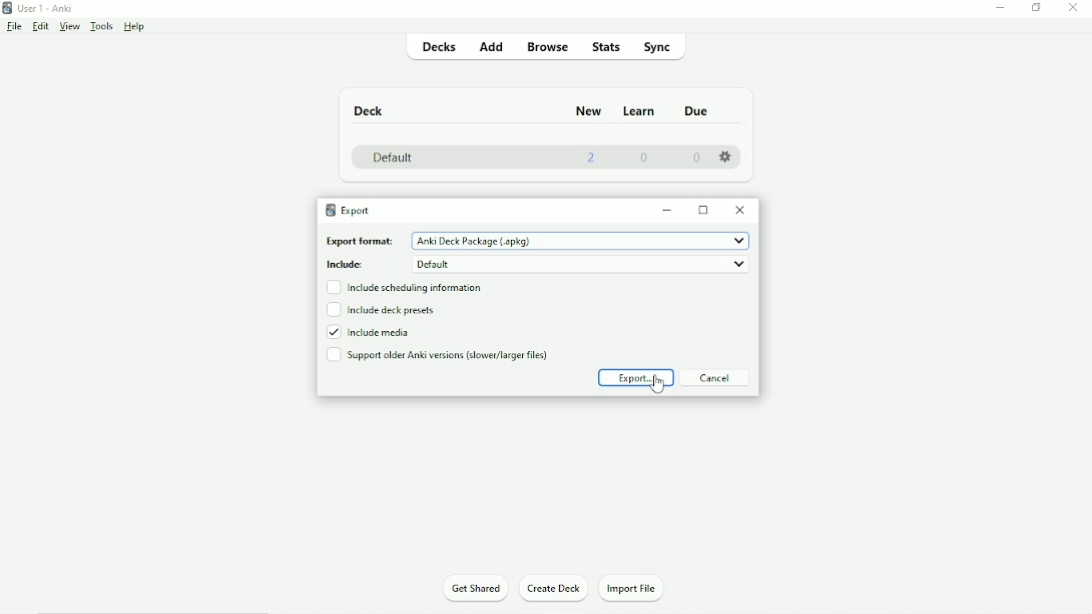 Image resolution: width=1092 pixels, height=614 pixels. I want to click on Restore down, so click(1037, 7).